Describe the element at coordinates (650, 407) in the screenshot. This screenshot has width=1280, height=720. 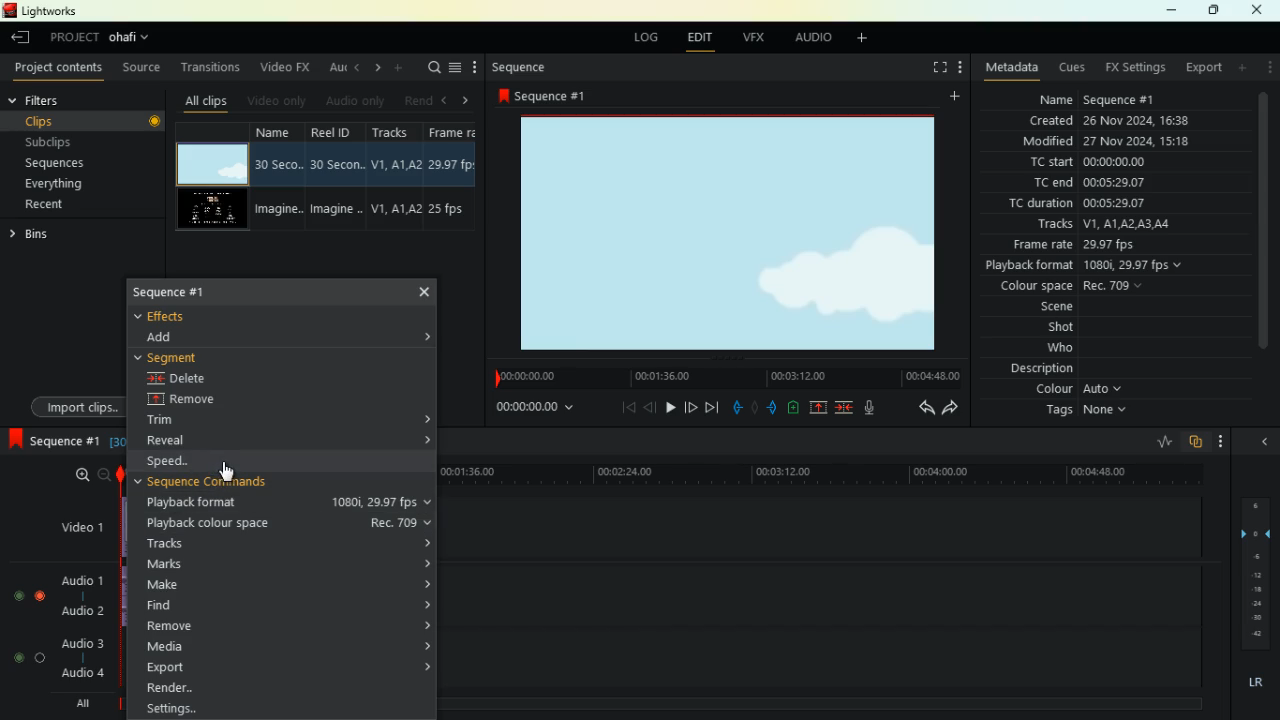
I see `back` at that location.